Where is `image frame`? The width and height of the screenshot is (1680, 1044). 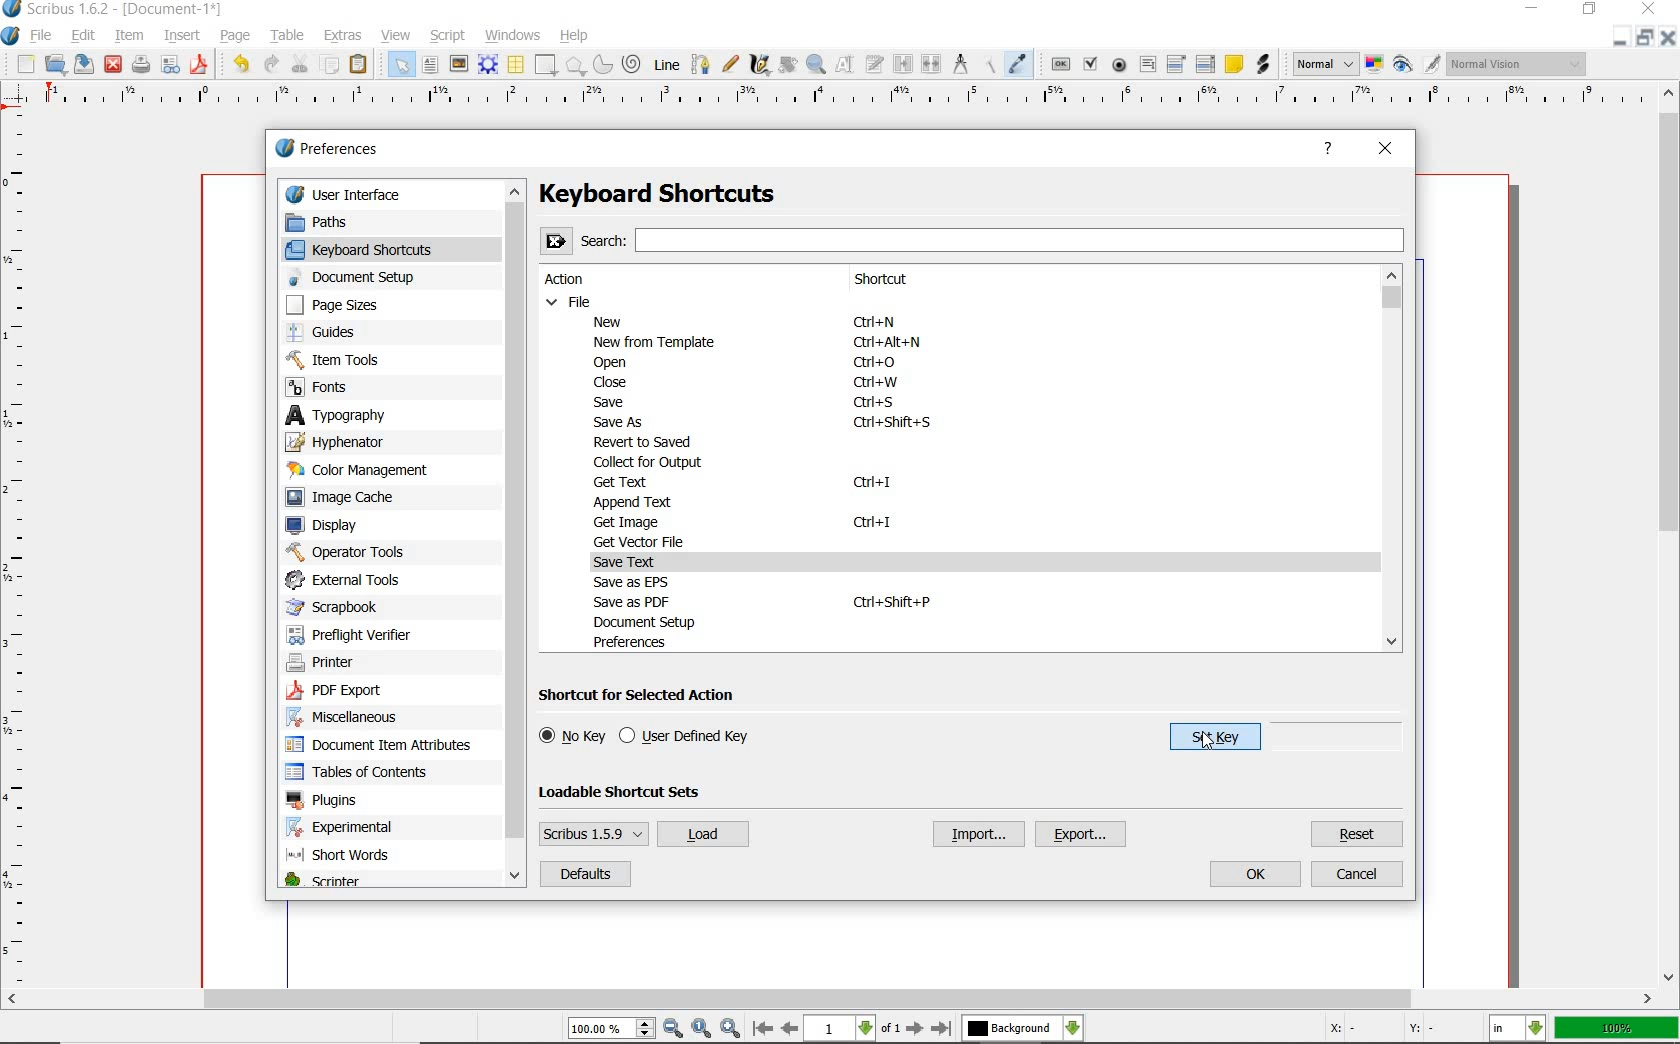 image frame is located at coordinates (459, 66).